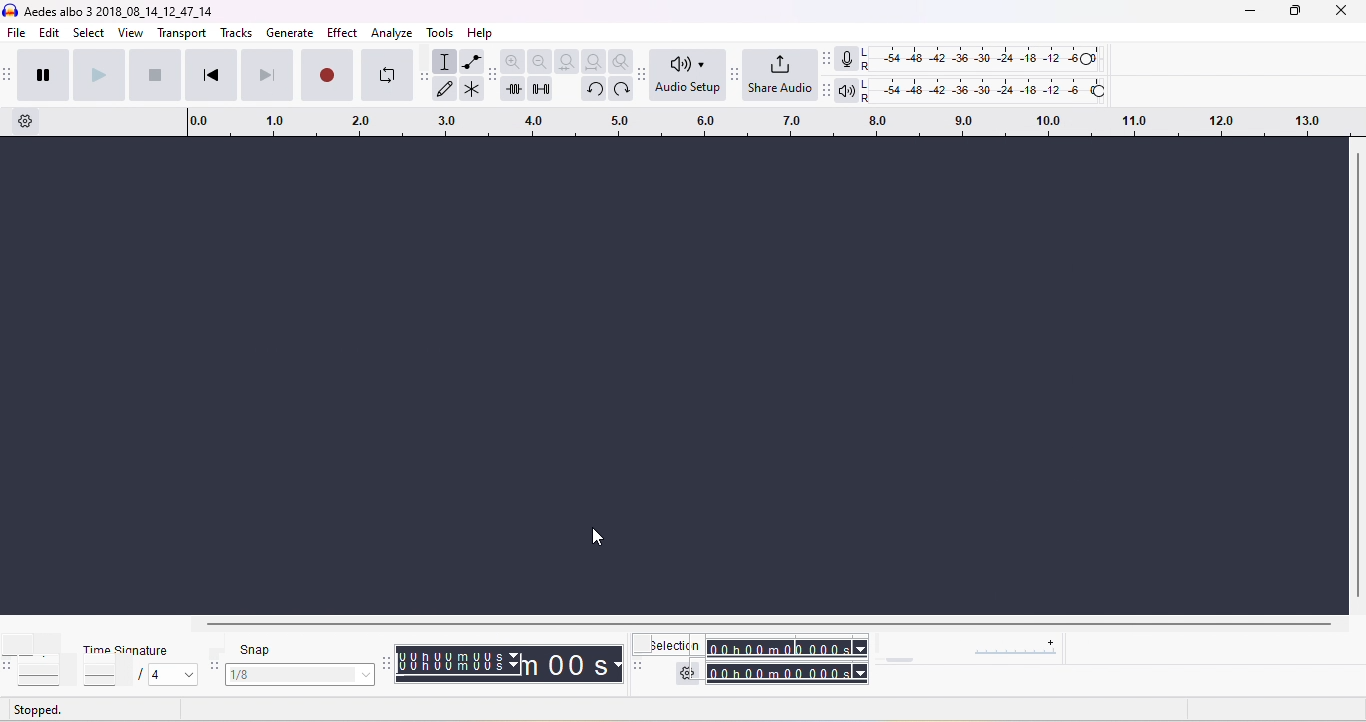  Describe the element at coordinates (209, 74) in the screenshot. I see `skip to start` at that location.